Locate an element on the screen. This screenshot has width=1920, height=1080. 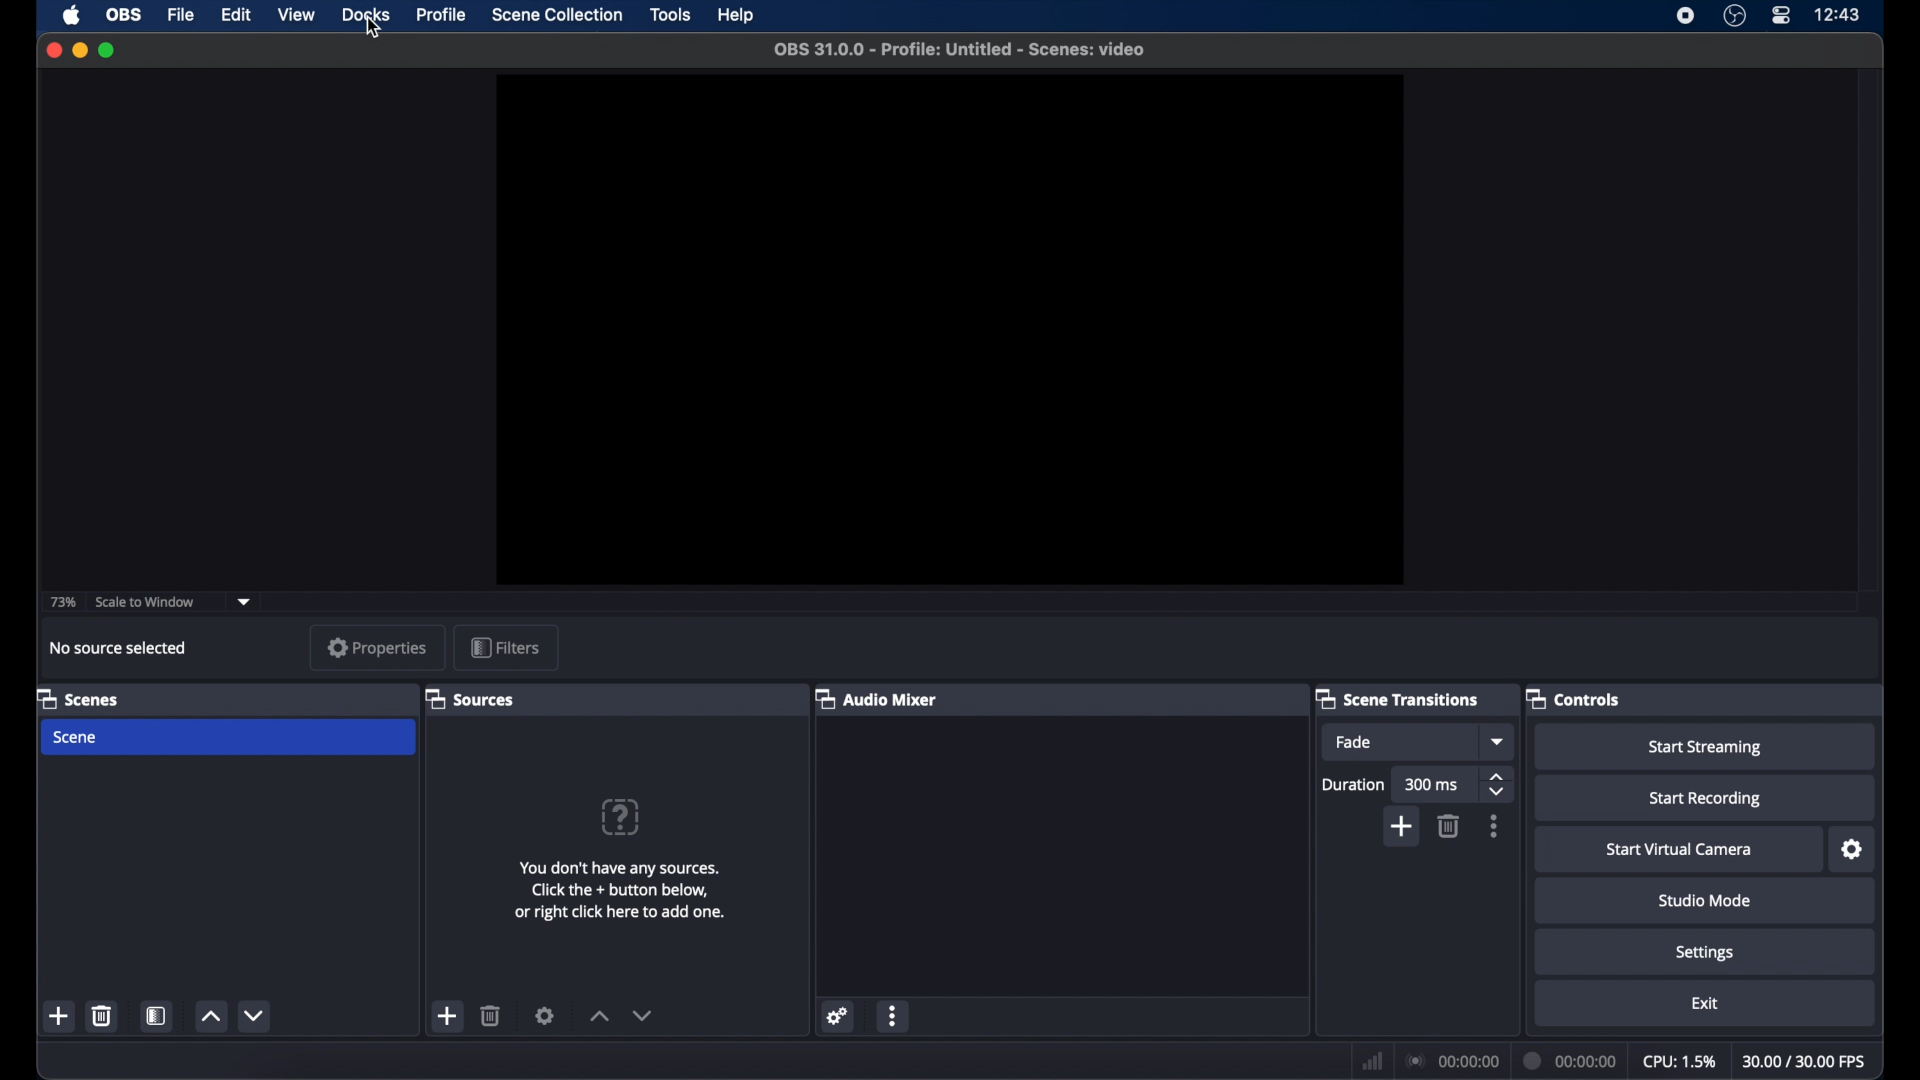
info is located at coordinates (620, 890).